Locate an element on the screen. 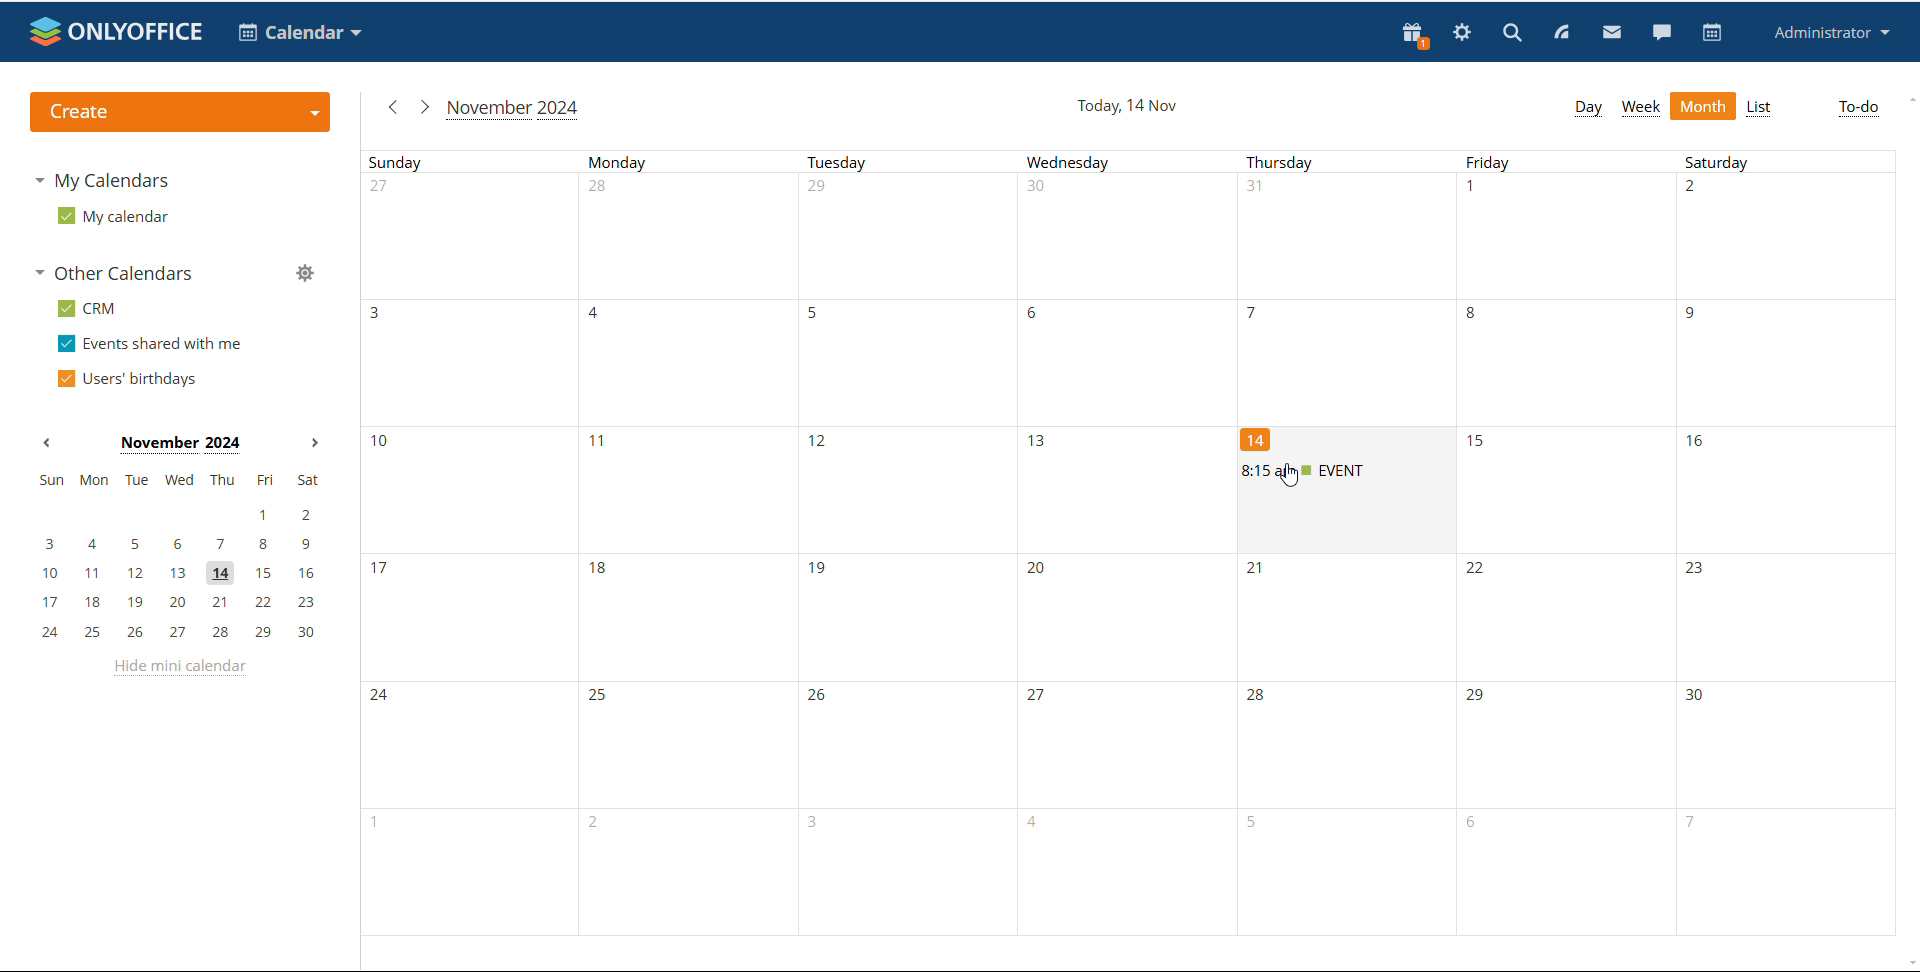  scroll down is located at coordinates (1908, 964).